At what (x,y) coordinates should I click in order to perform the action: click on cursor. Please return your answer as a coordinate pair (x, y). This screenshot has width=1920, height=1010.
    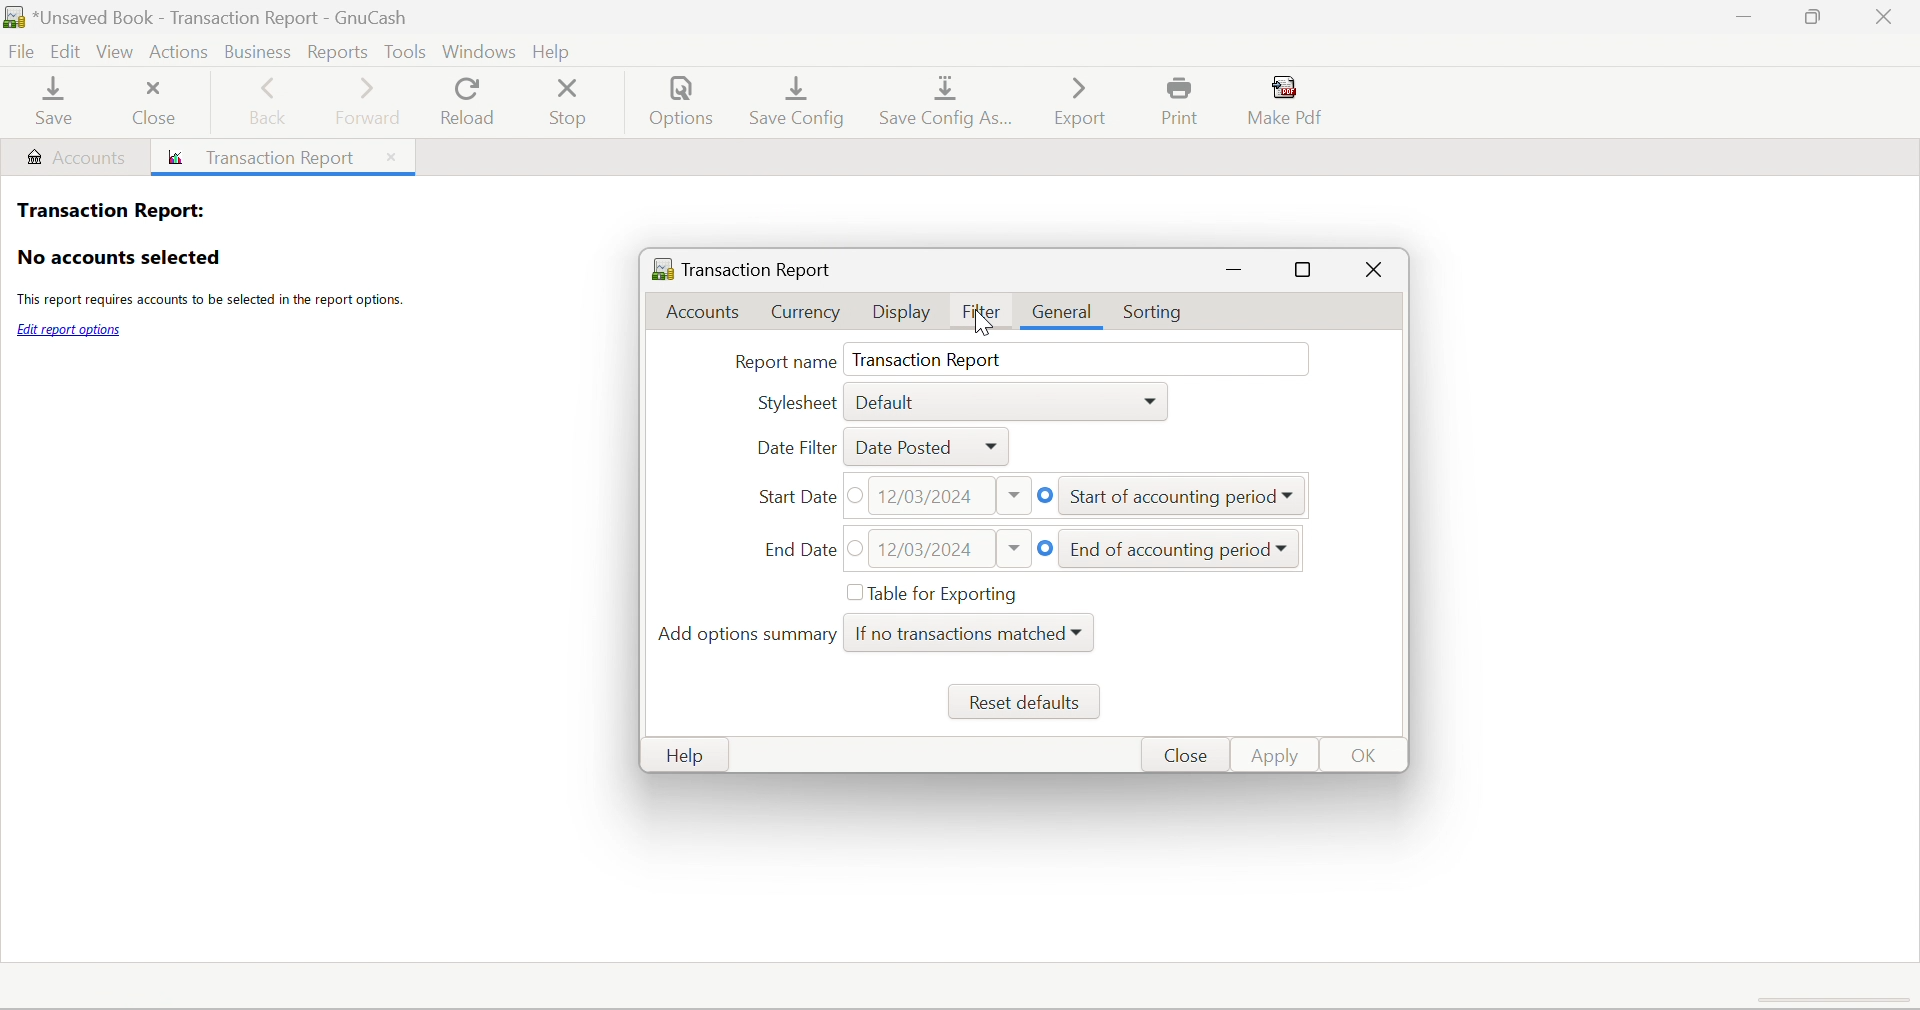
    Looking at the image, I should click on (988, 325).